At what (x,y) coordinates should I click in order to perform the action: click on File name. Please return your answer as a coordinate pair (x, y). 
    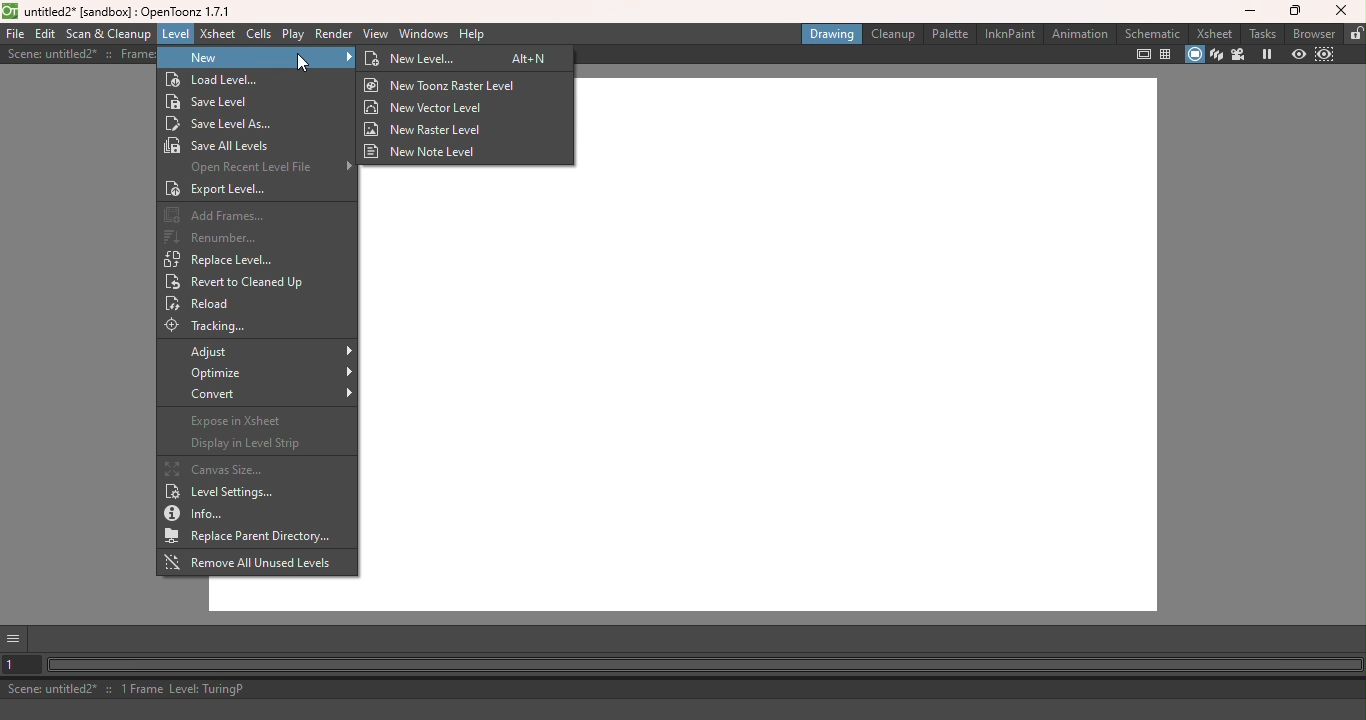
    Looking at the image, I should click on (116, 11).